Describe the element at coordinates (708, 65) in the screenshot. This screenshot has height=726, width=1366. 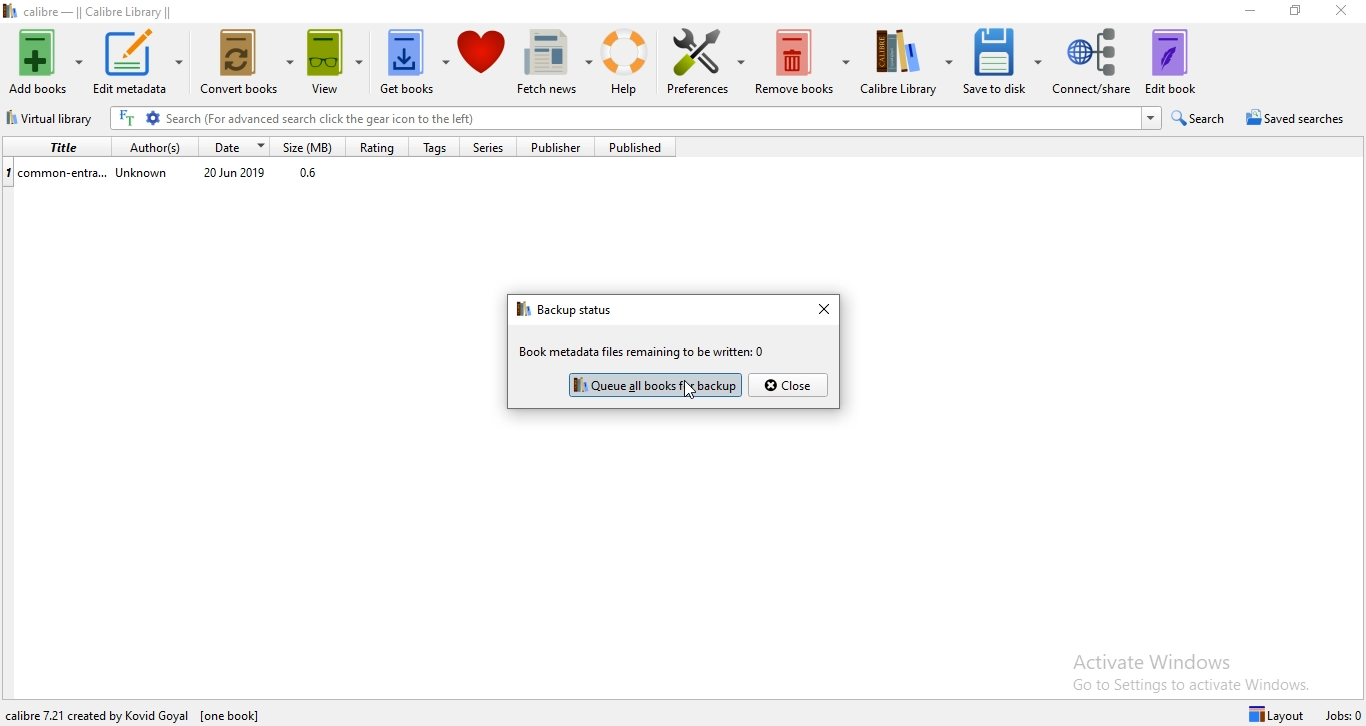
I see `Preference` at that location.